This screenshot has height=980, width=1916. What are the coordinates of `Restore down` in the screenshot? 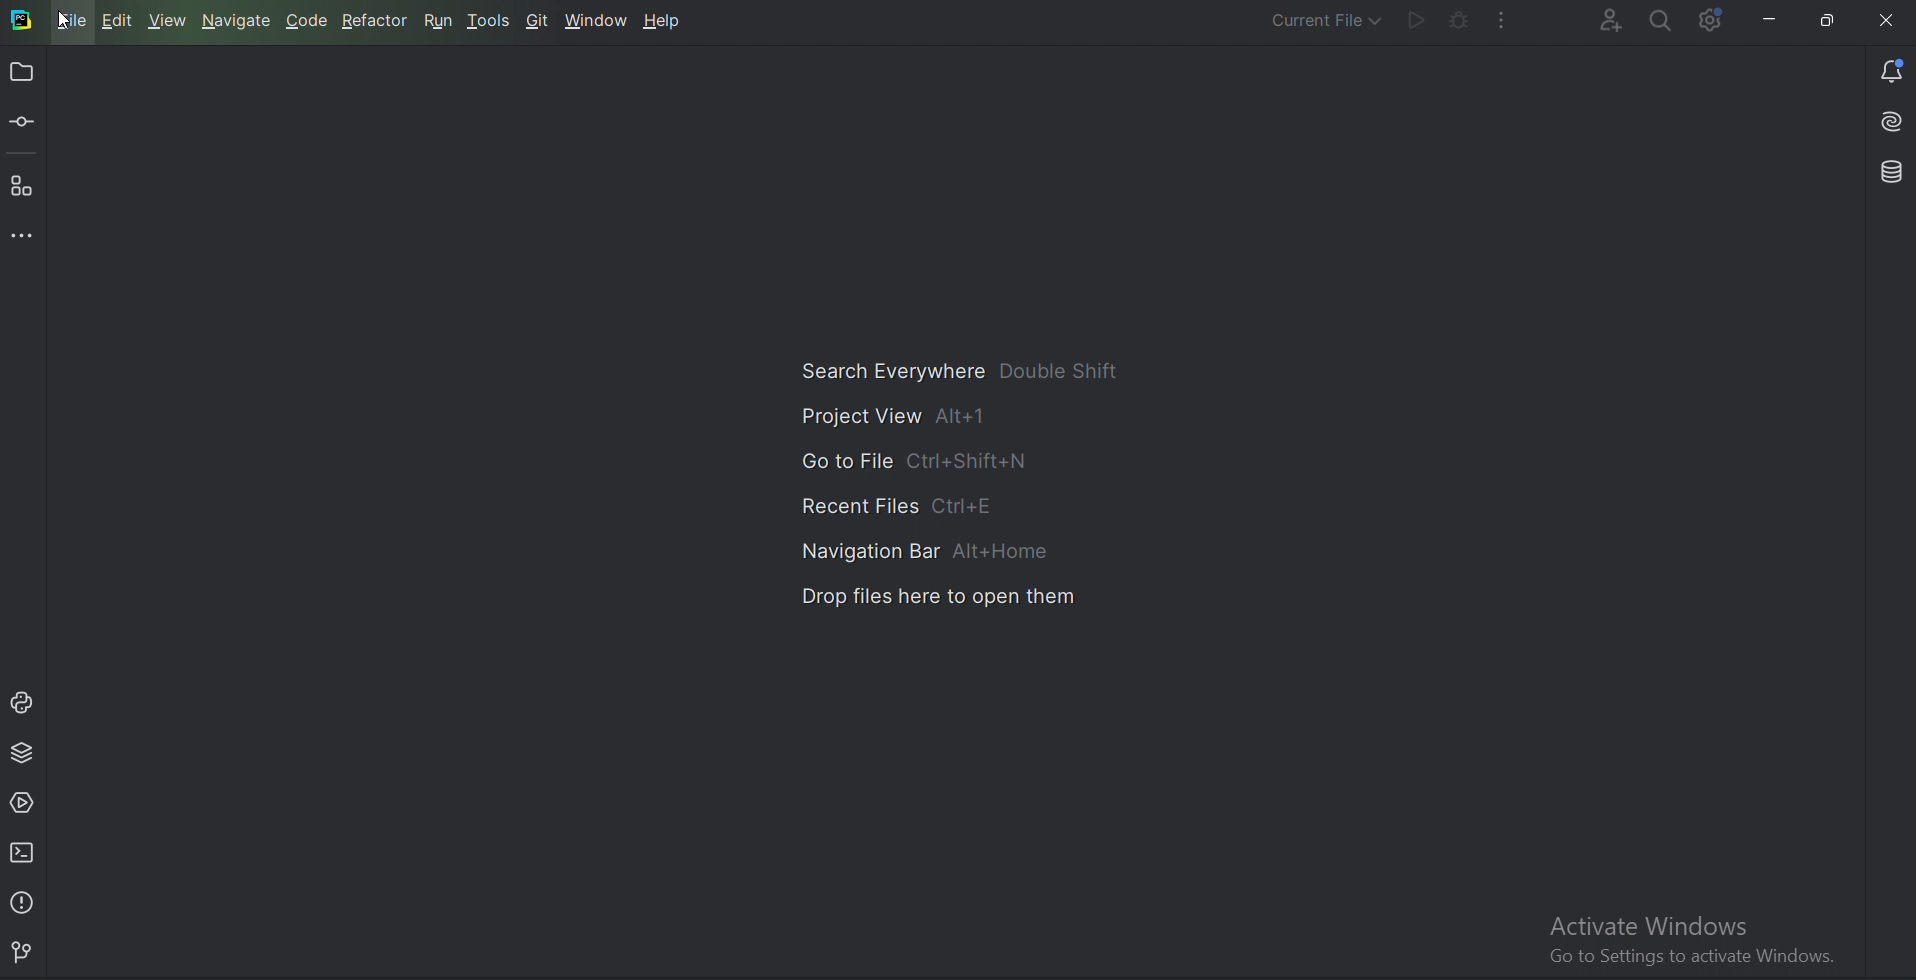 It's located at (1828, 16).